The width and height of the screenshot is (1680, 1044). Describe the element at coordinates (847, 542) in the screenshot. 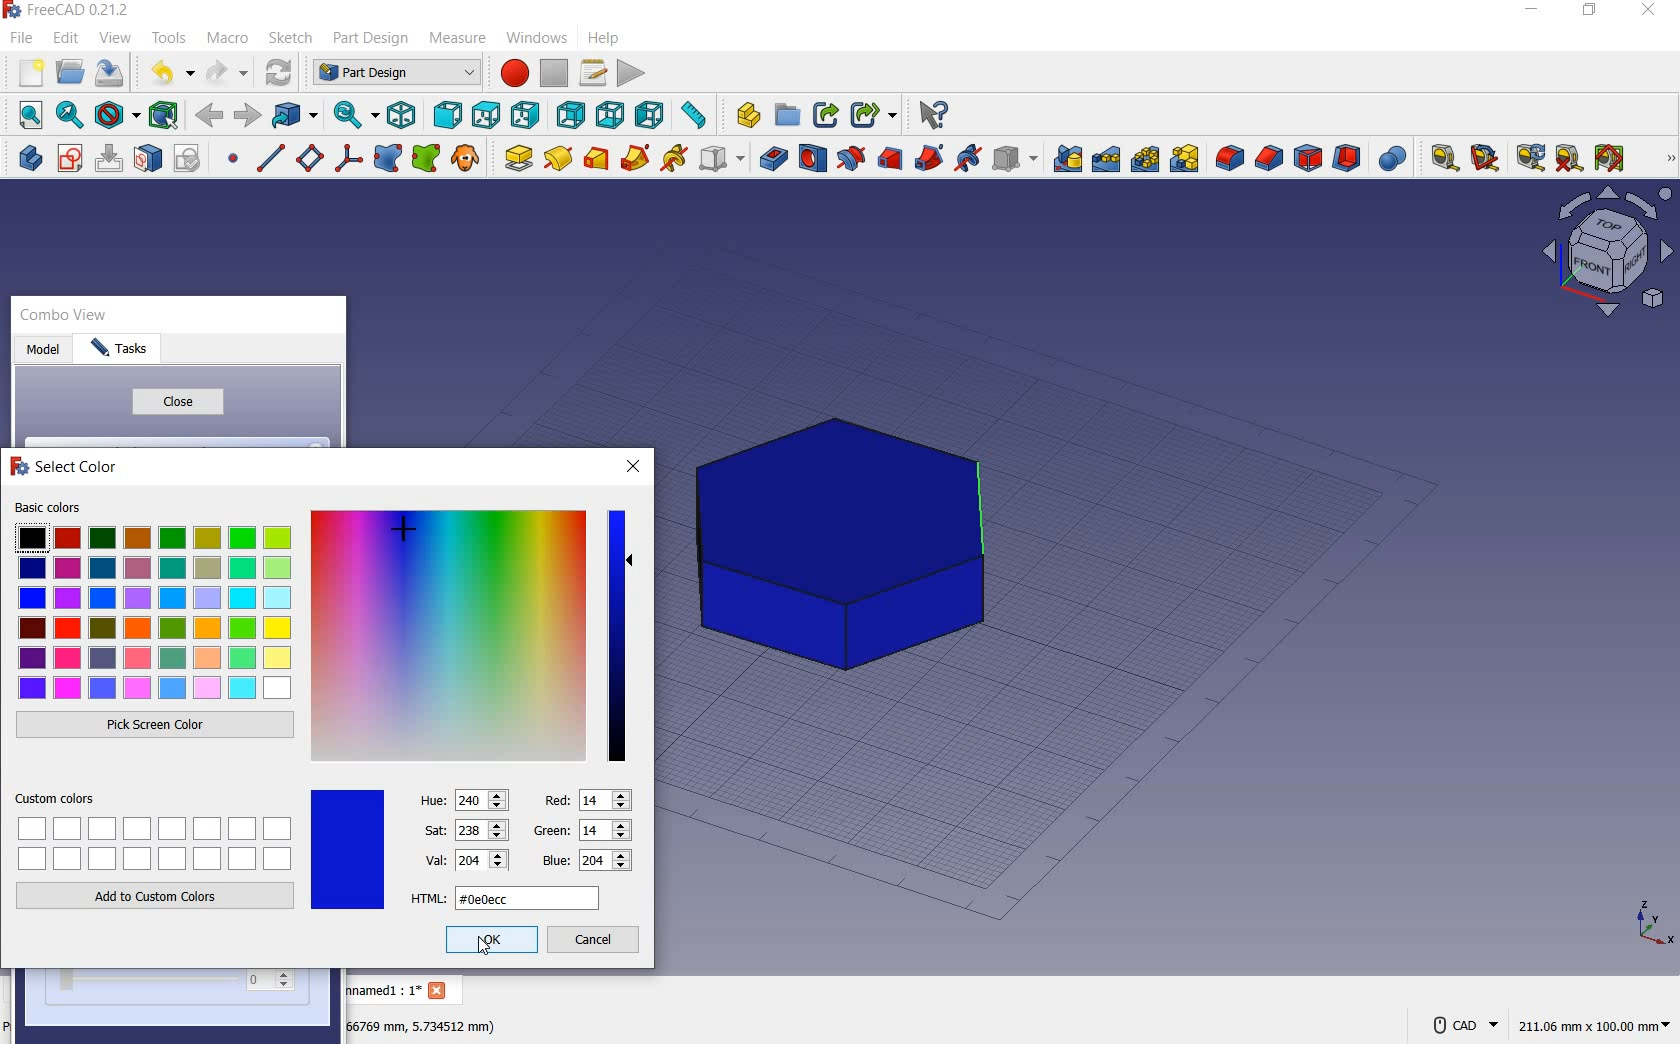

I see `shape (color changed)` at that location.